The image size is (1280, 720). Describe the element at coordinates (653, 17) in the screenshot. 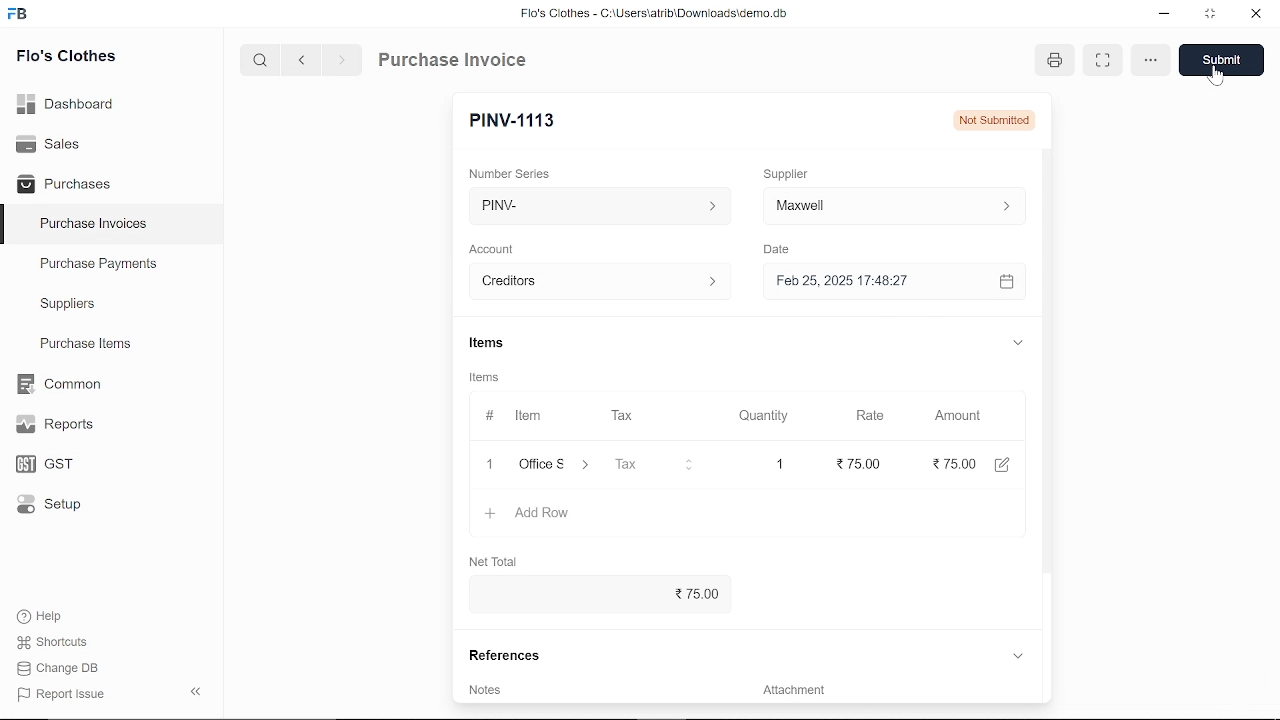

I see `Flo's Clothes - C:\Users\alrib\Downioads'cemo.db.` at that location.